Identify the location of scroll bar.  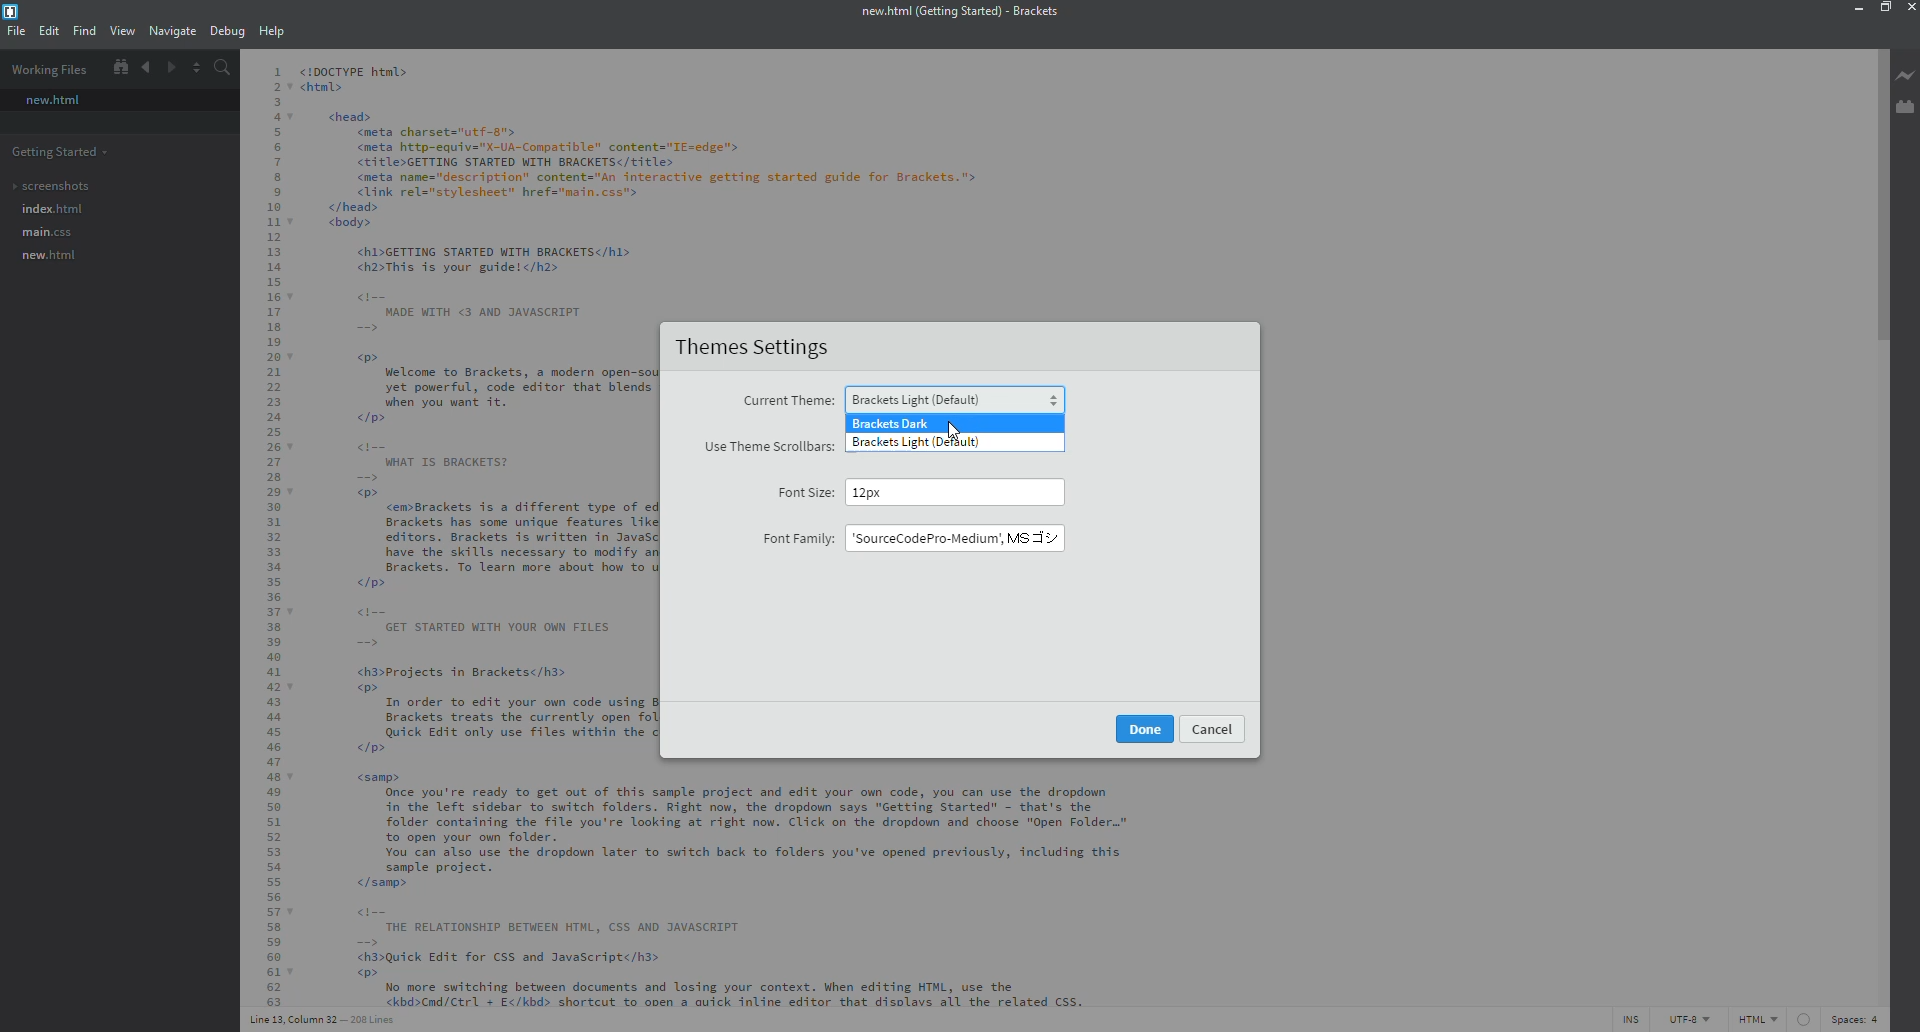
(1884, 186).